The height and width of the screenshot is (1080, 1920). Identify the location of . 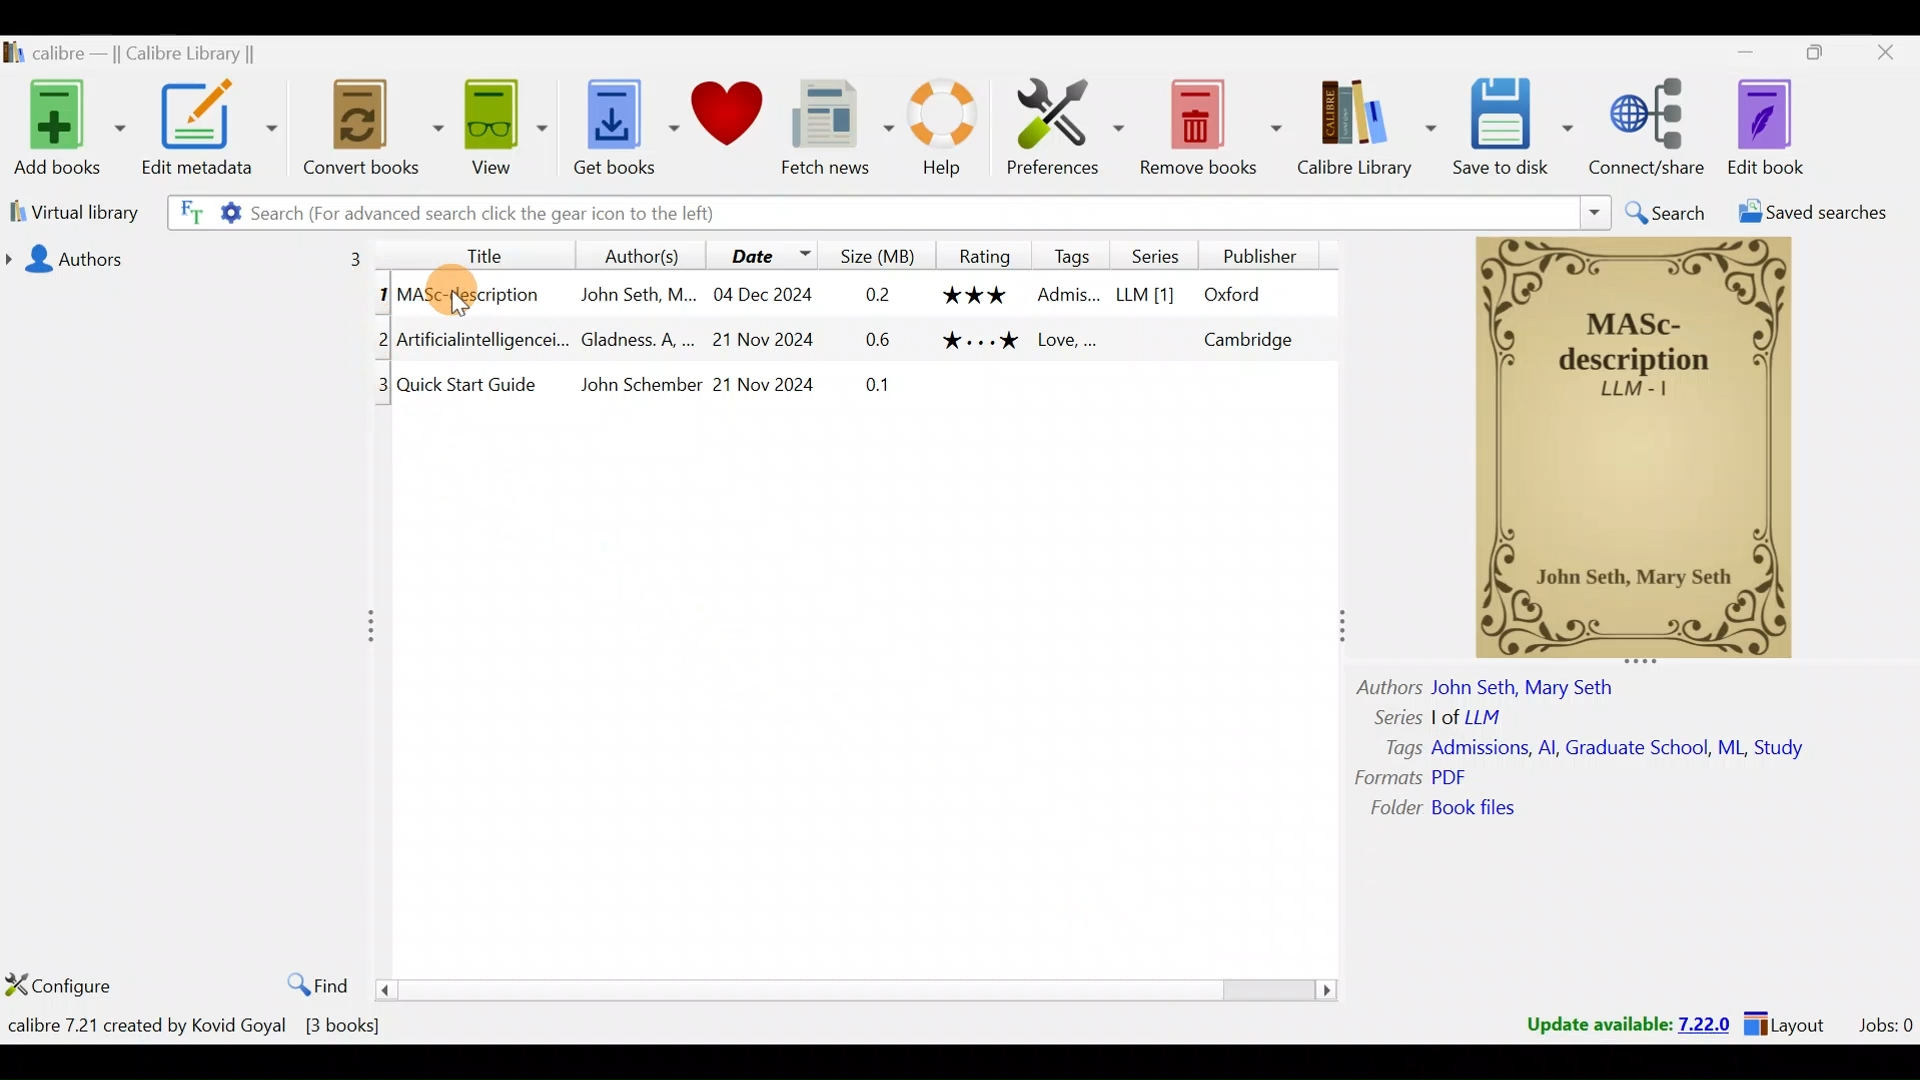
(485, 340).